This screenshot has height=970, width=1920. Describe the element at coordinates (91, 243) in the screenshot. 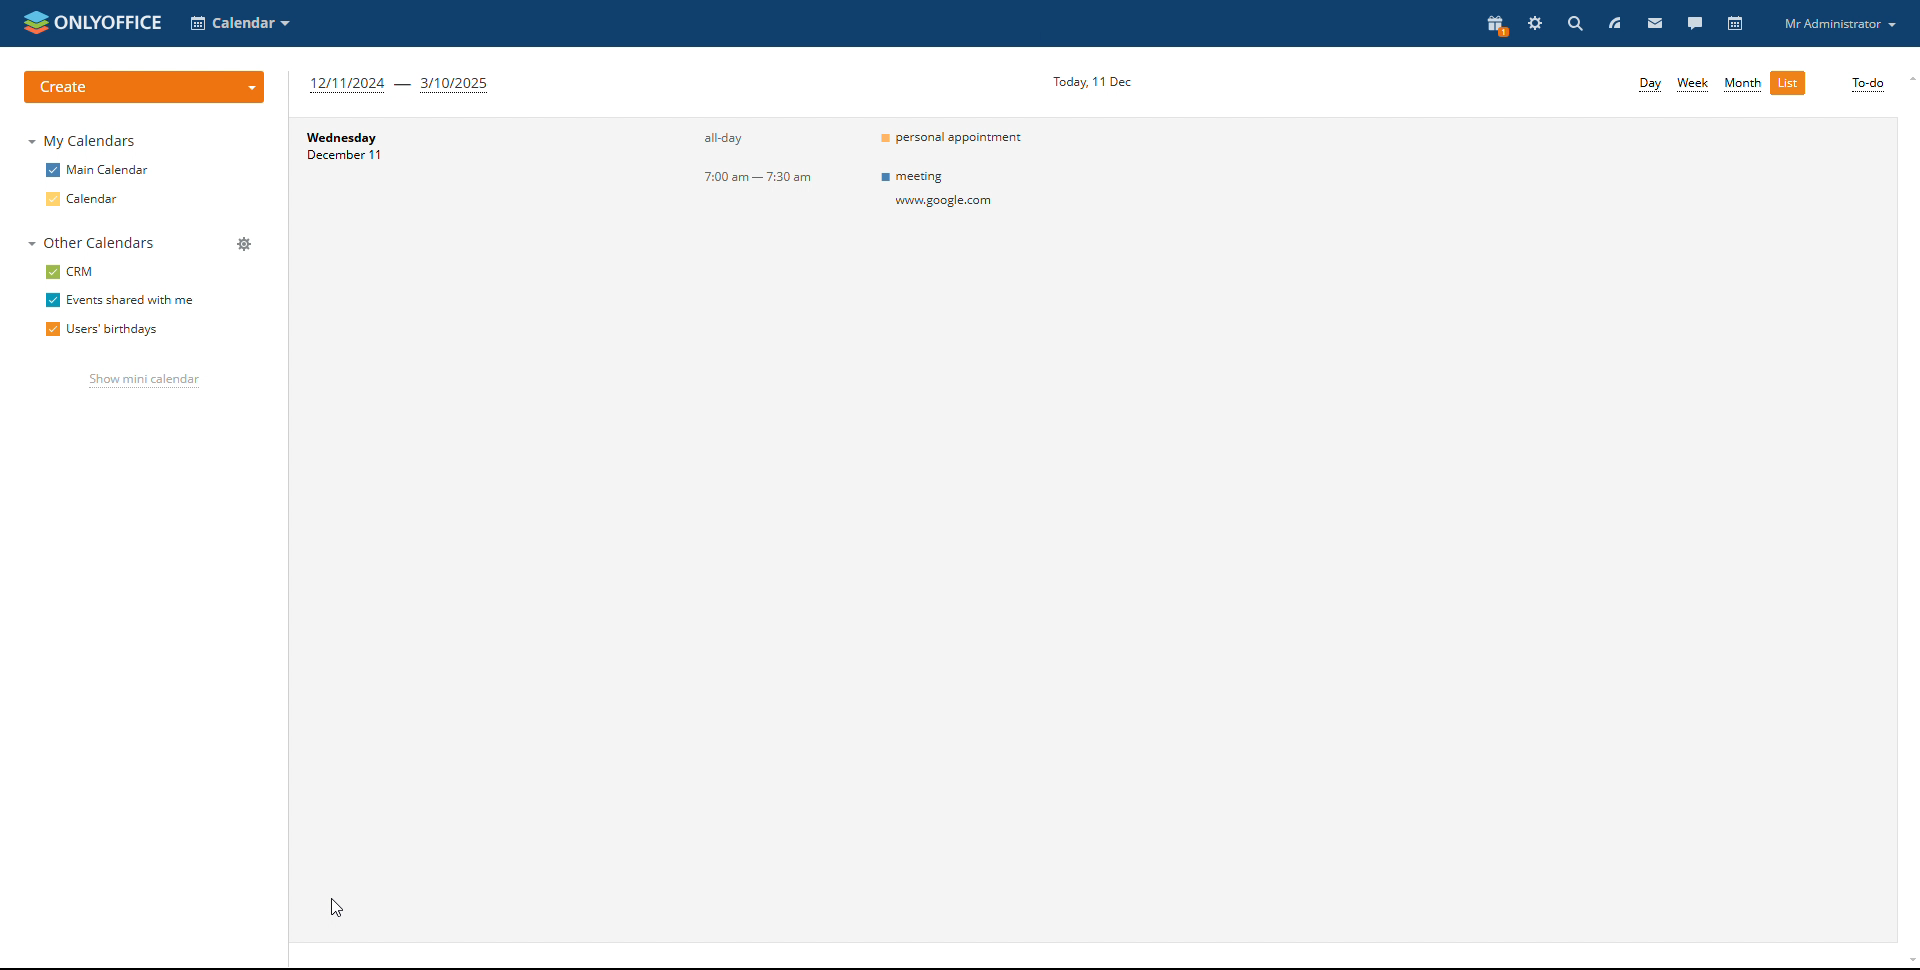

I see `other calendars` at that location.